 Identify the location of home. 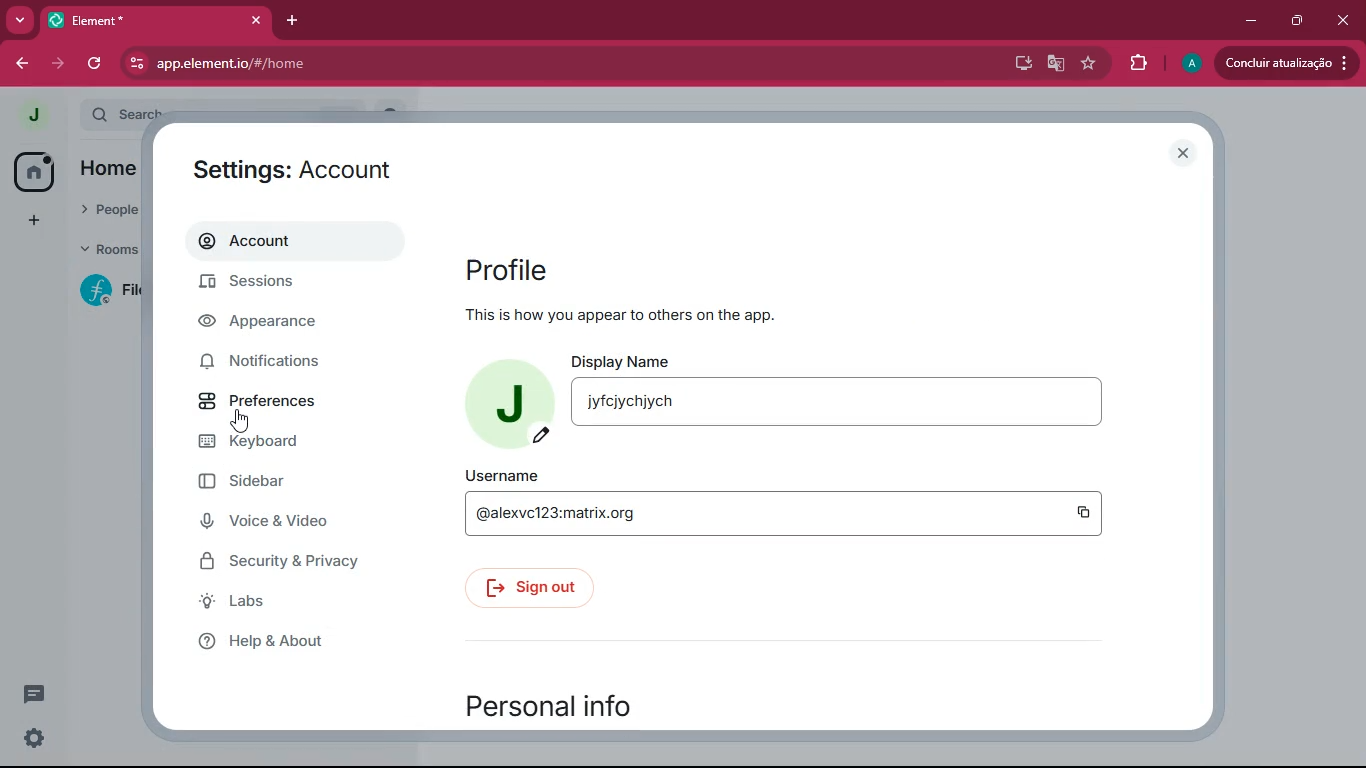
(32, 173).